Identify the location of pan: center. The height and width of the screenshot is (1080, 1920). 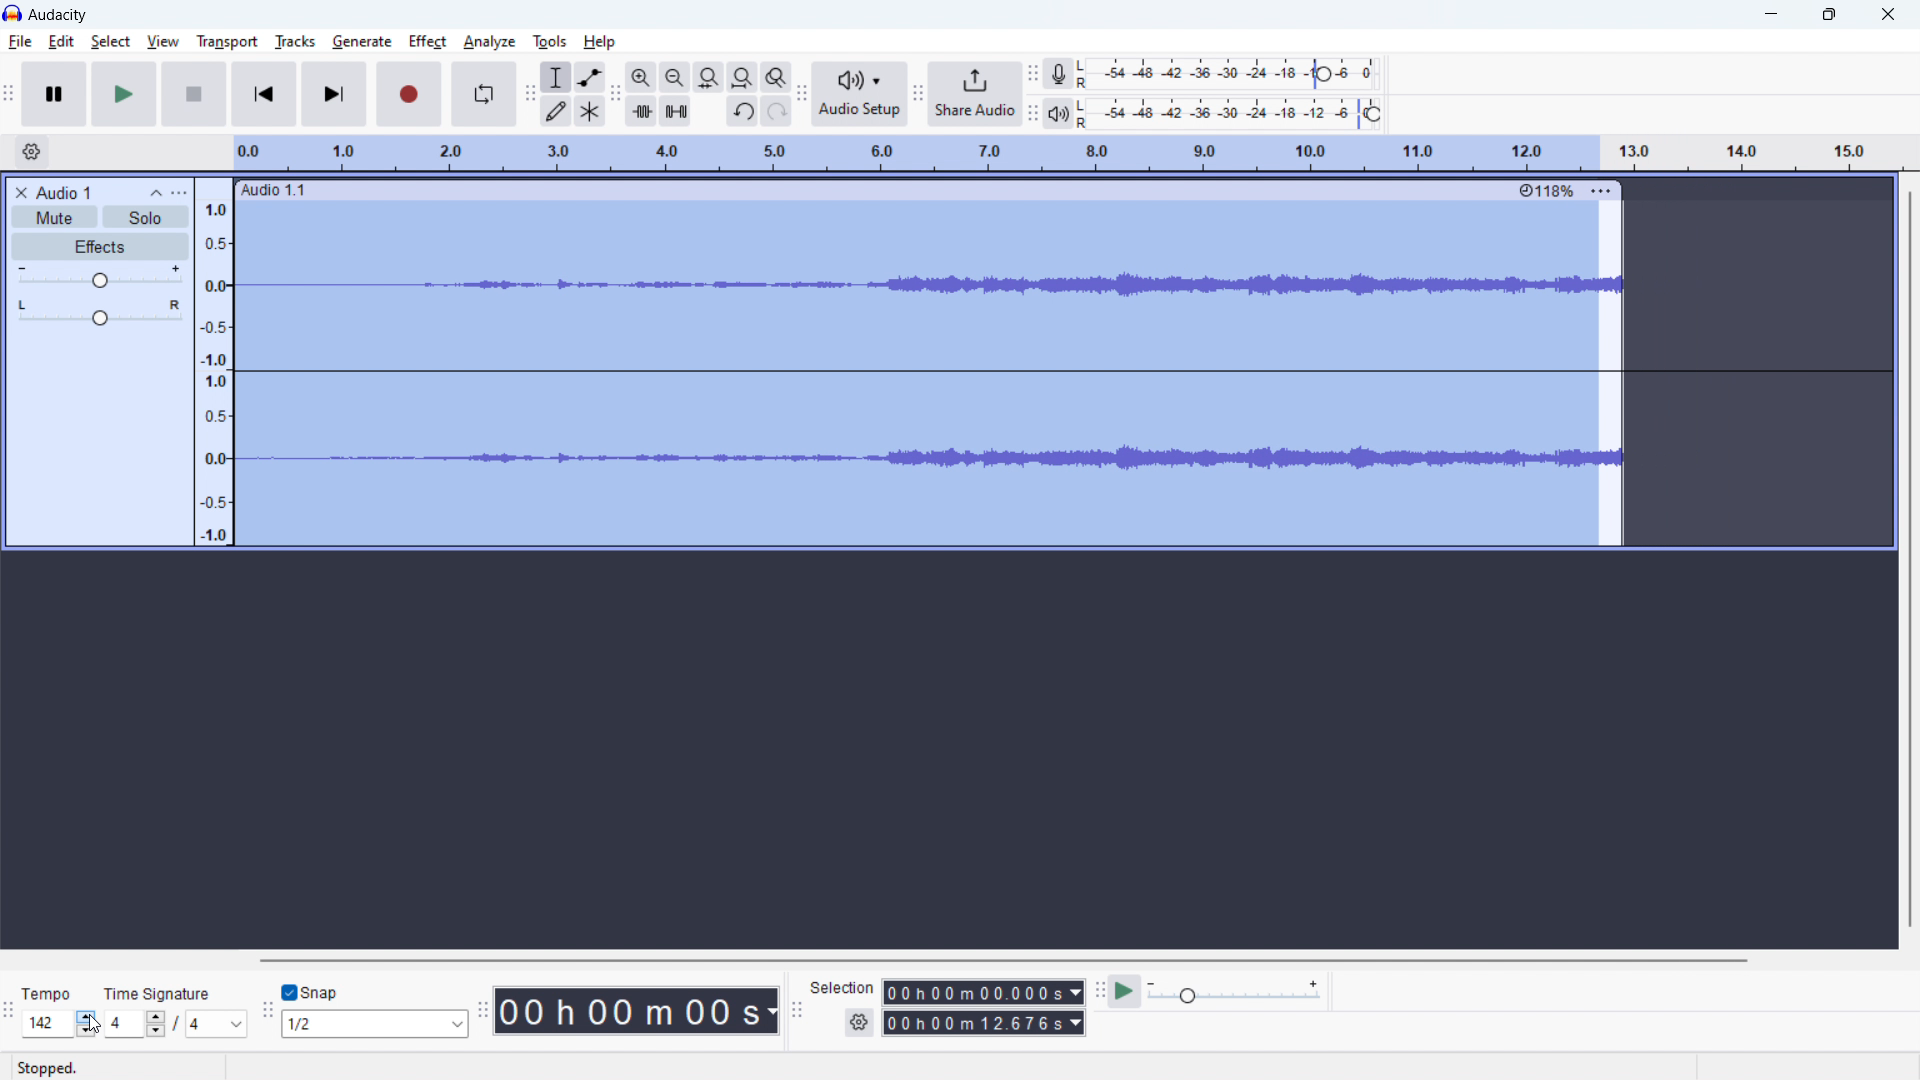
(100, 311).